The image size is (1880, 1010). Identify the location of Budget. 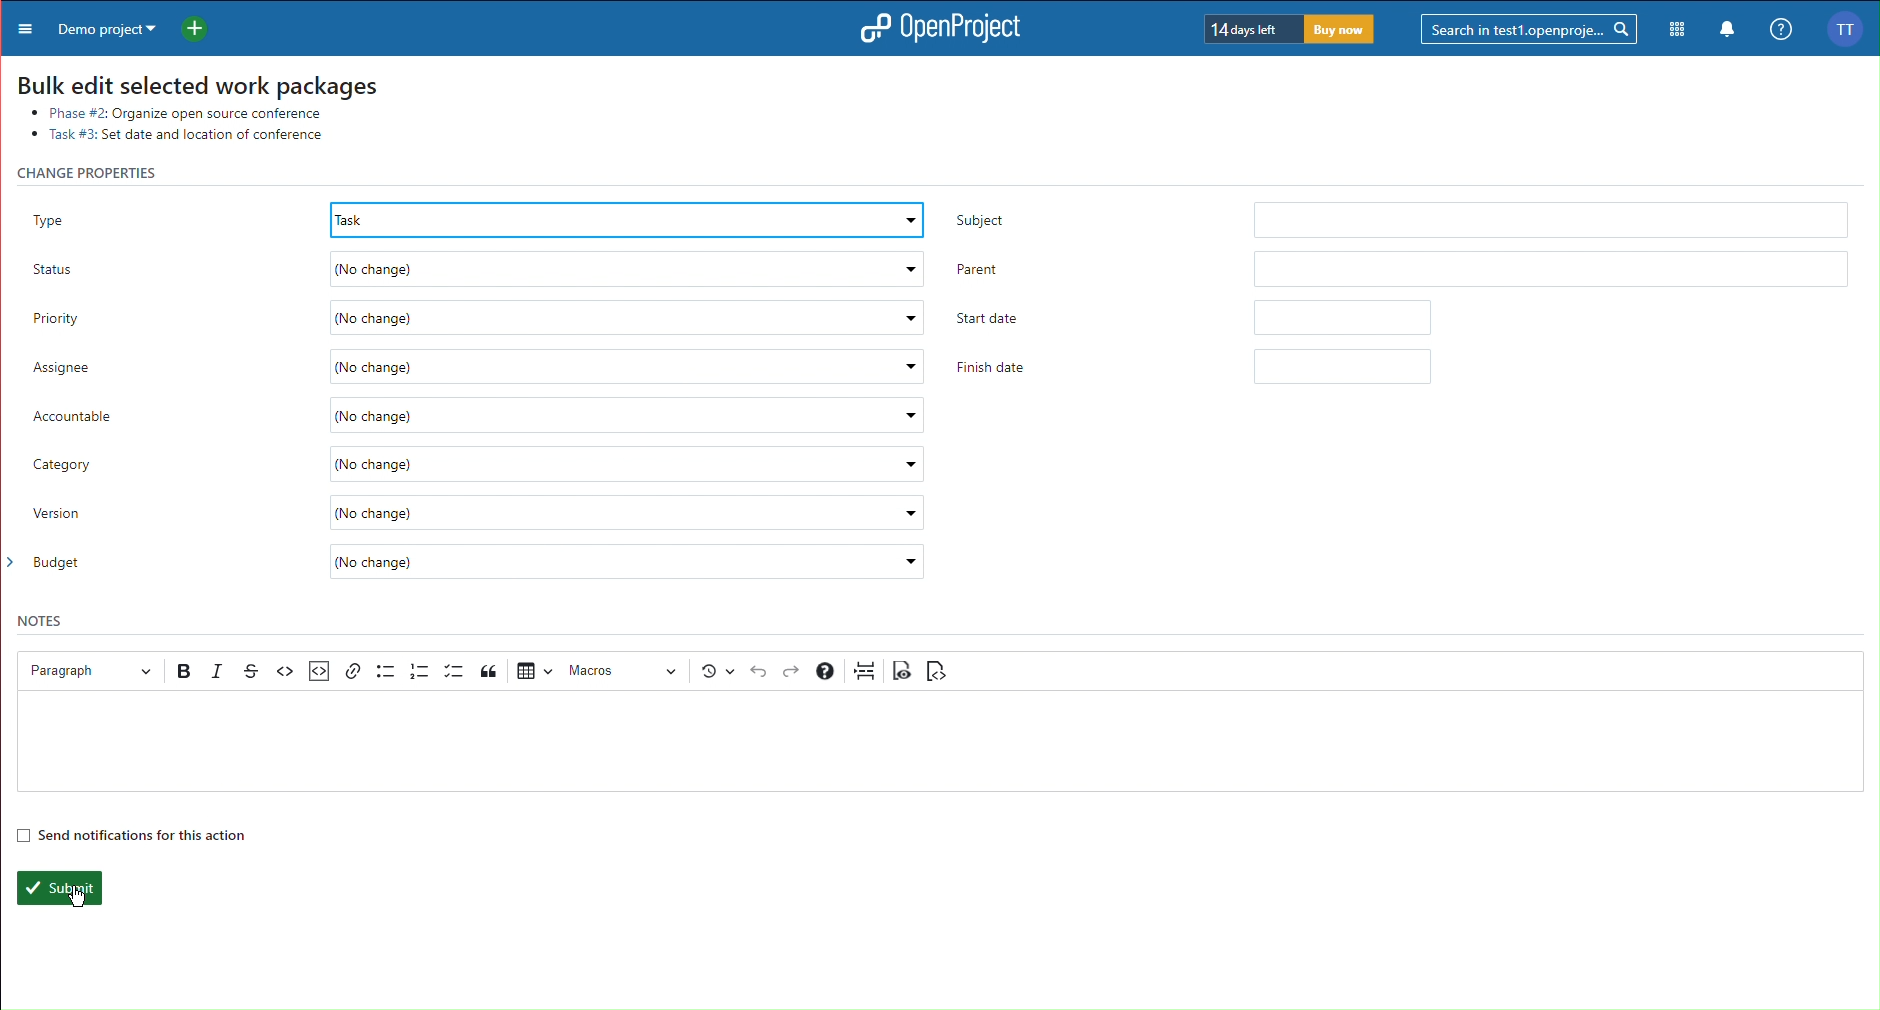
(480, 564).